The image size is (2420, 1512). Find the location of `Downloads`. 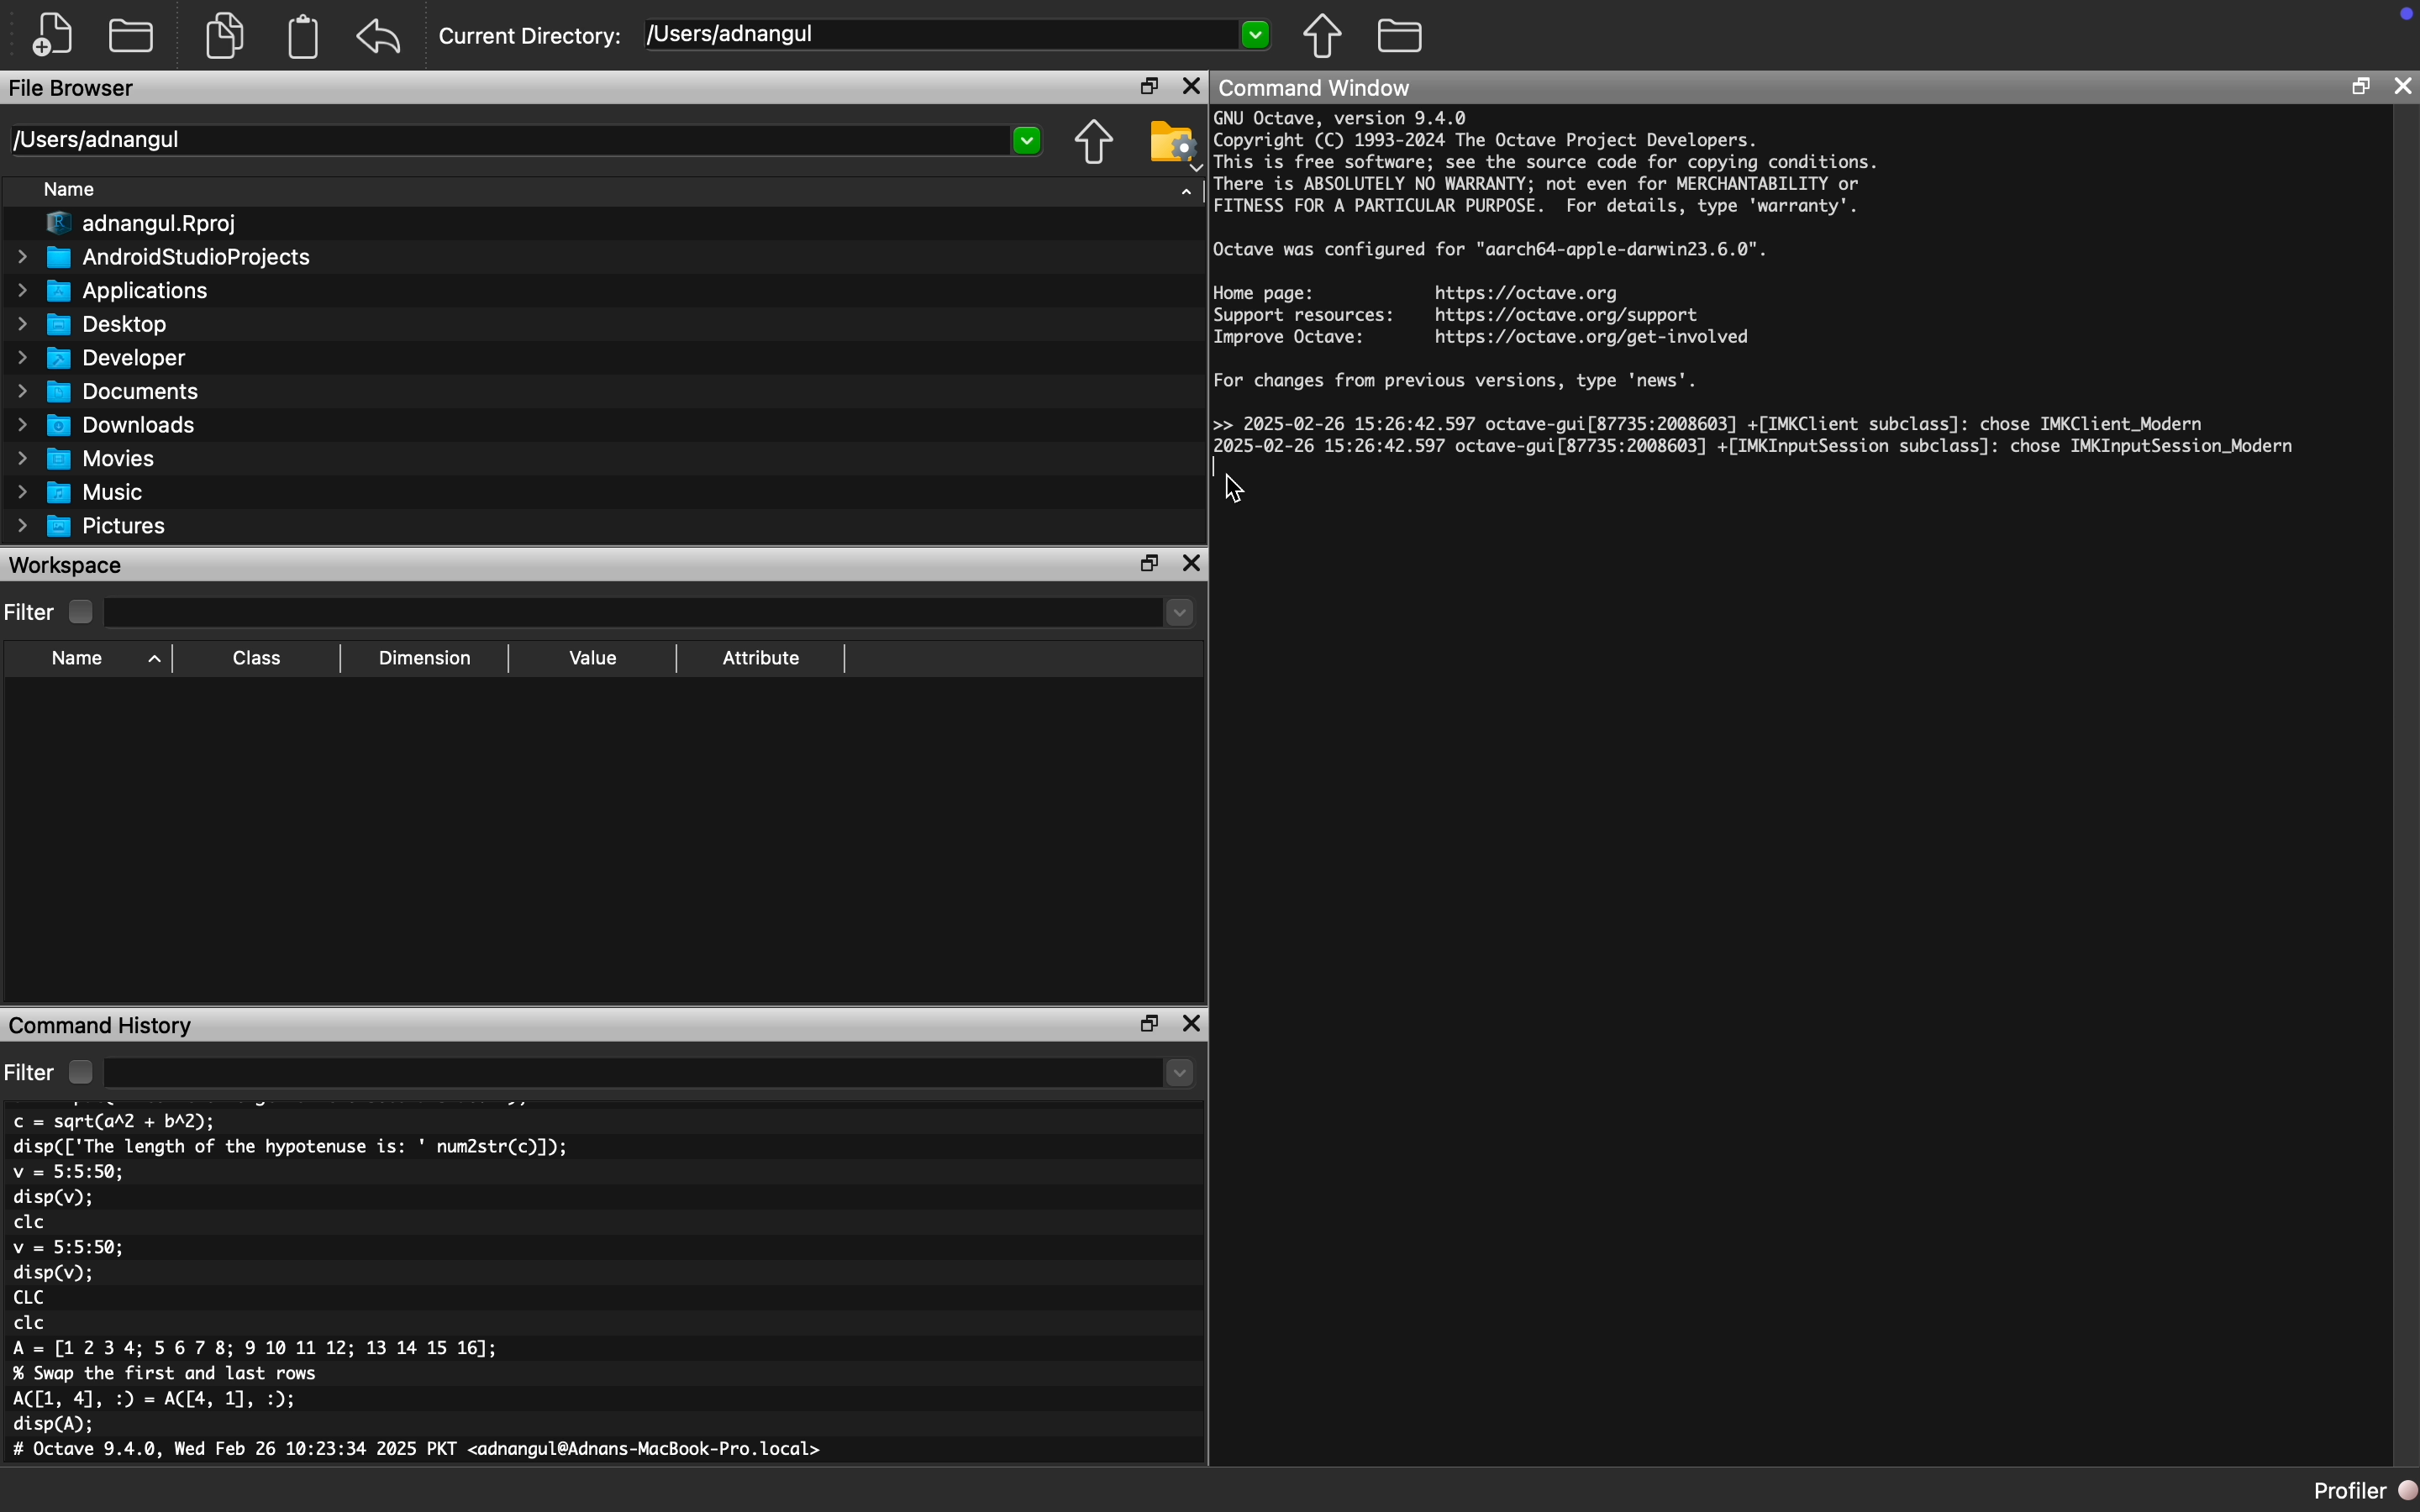

Downloads is located at coordinates (107, 424).